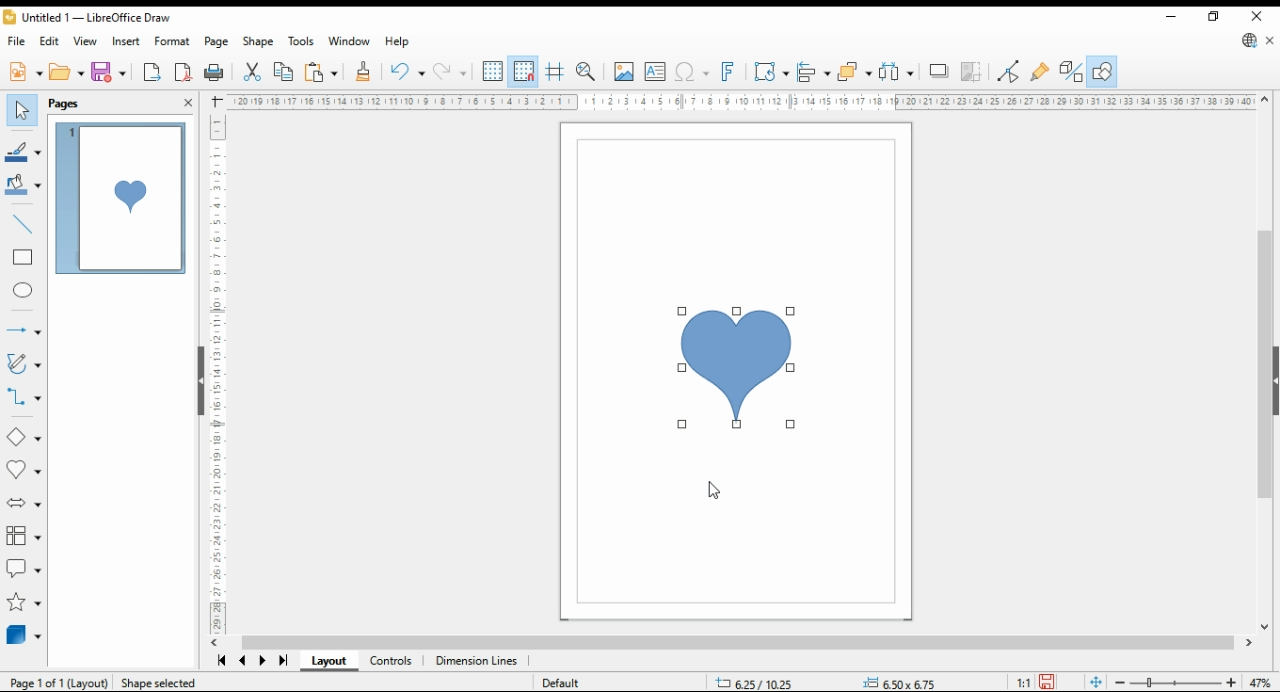 This screenshot has height=692, width=1280. I want to click on select at least three items to distribute, so click(897, 72).